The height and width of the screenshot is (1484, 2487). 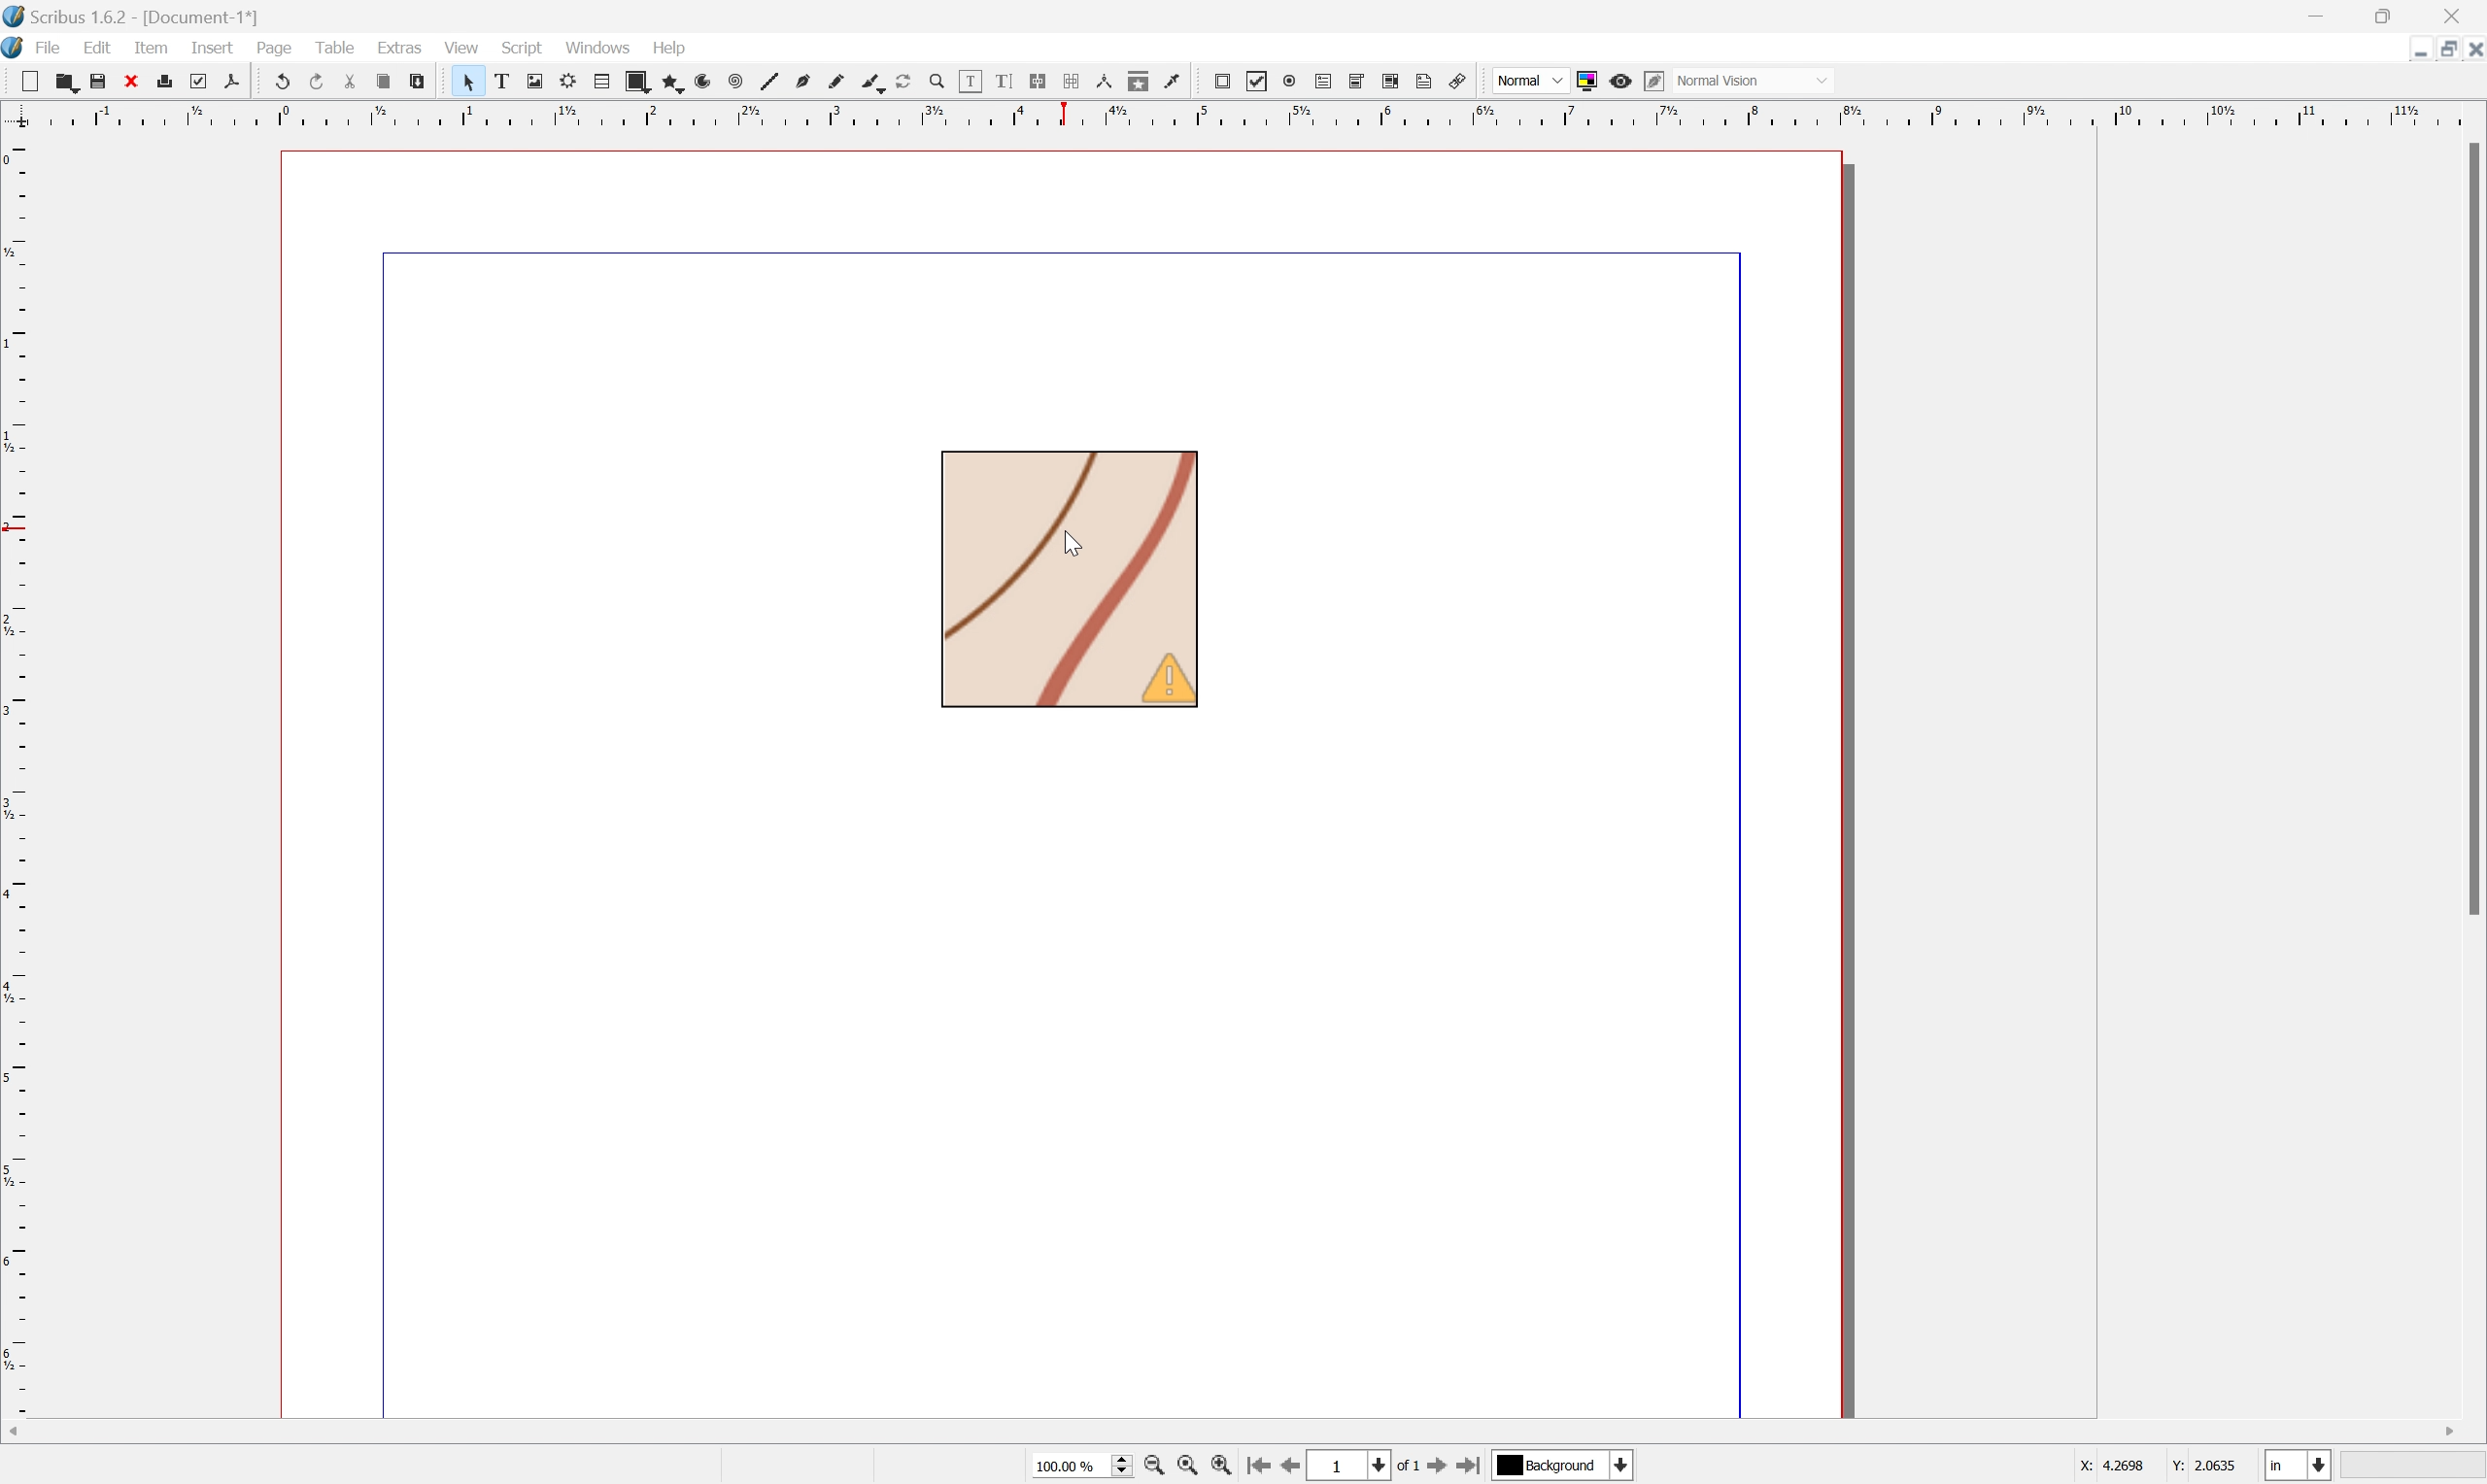 I want to click on Minimize, so click(x=2316, y=17).